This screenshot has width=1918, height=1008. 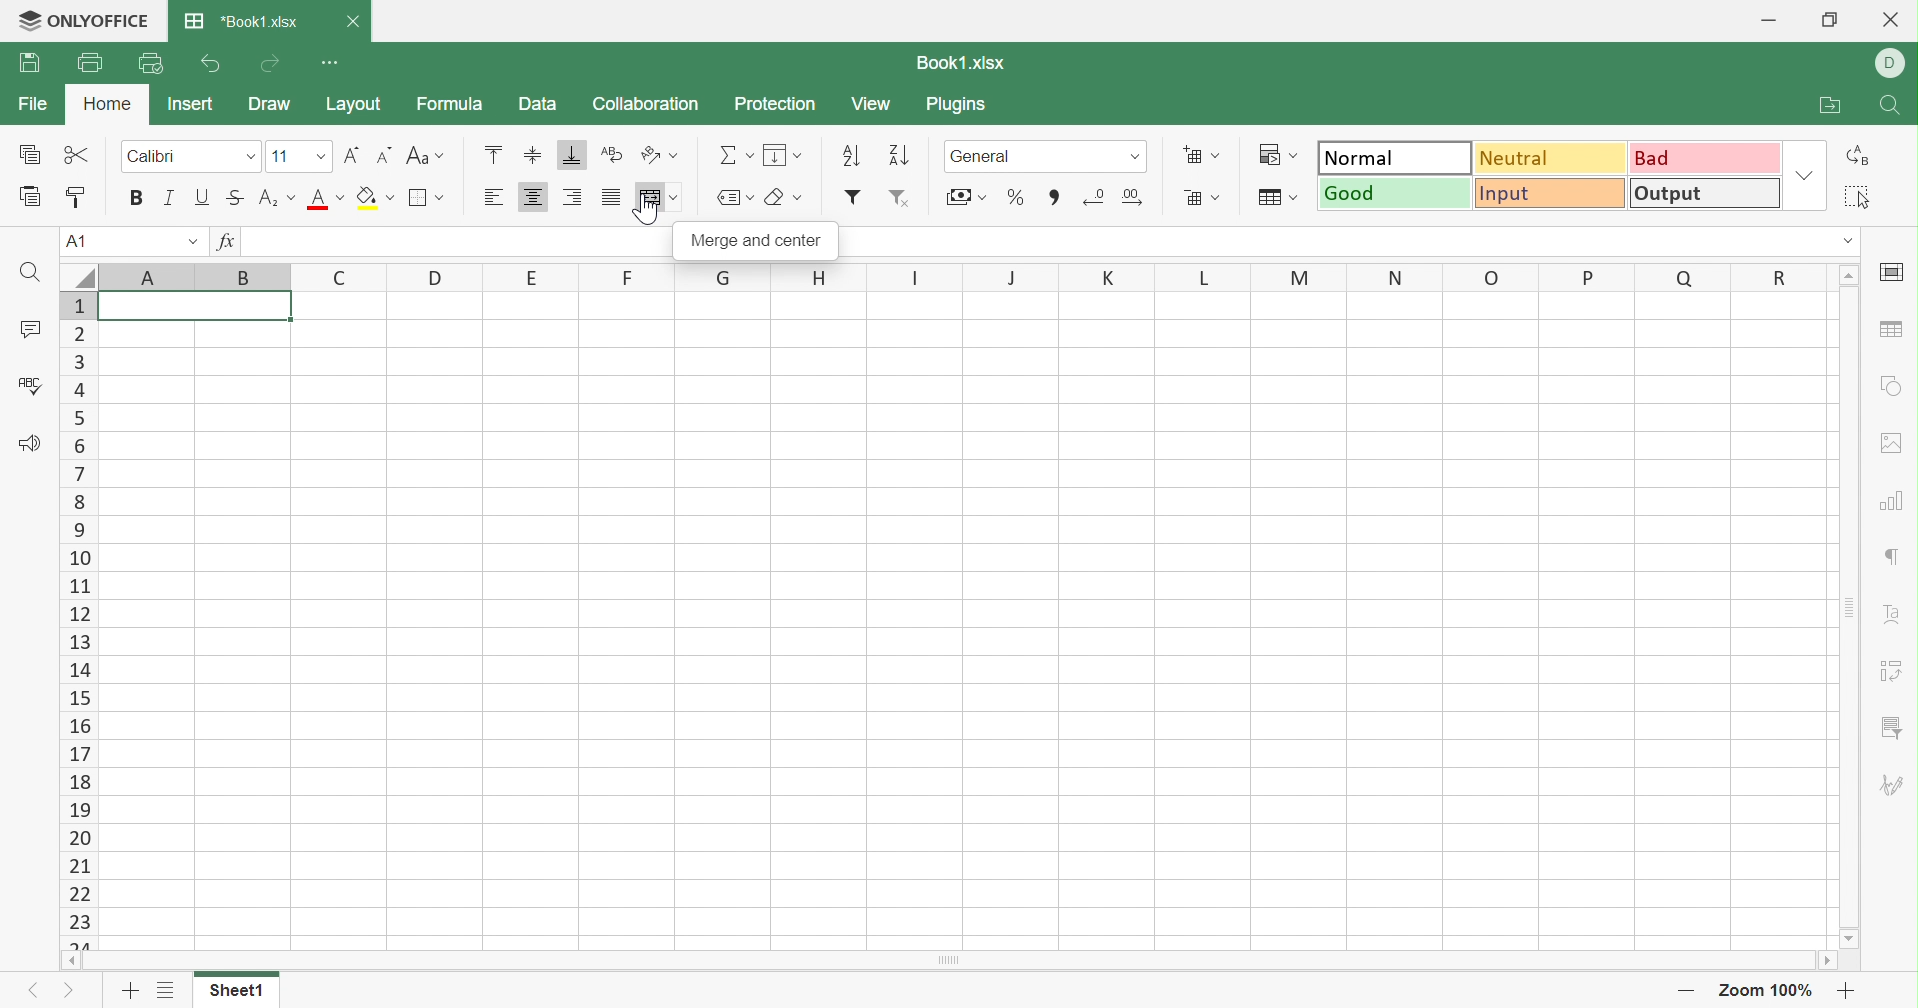 What do you see at coordinates (1828, 963) in the screenshot?
I see `Scroll Right` at bounding box center [1828, 963].